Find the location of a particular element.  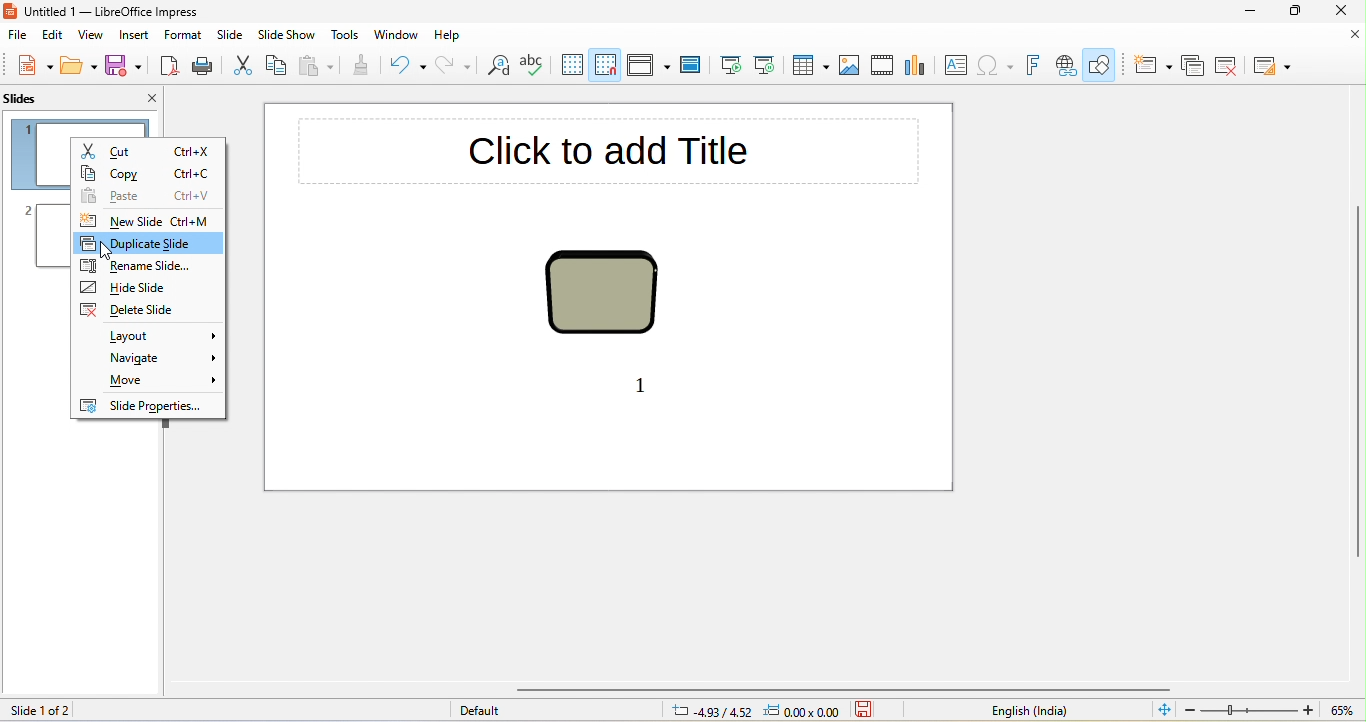

find and replace is located at coordinates (498, 67).